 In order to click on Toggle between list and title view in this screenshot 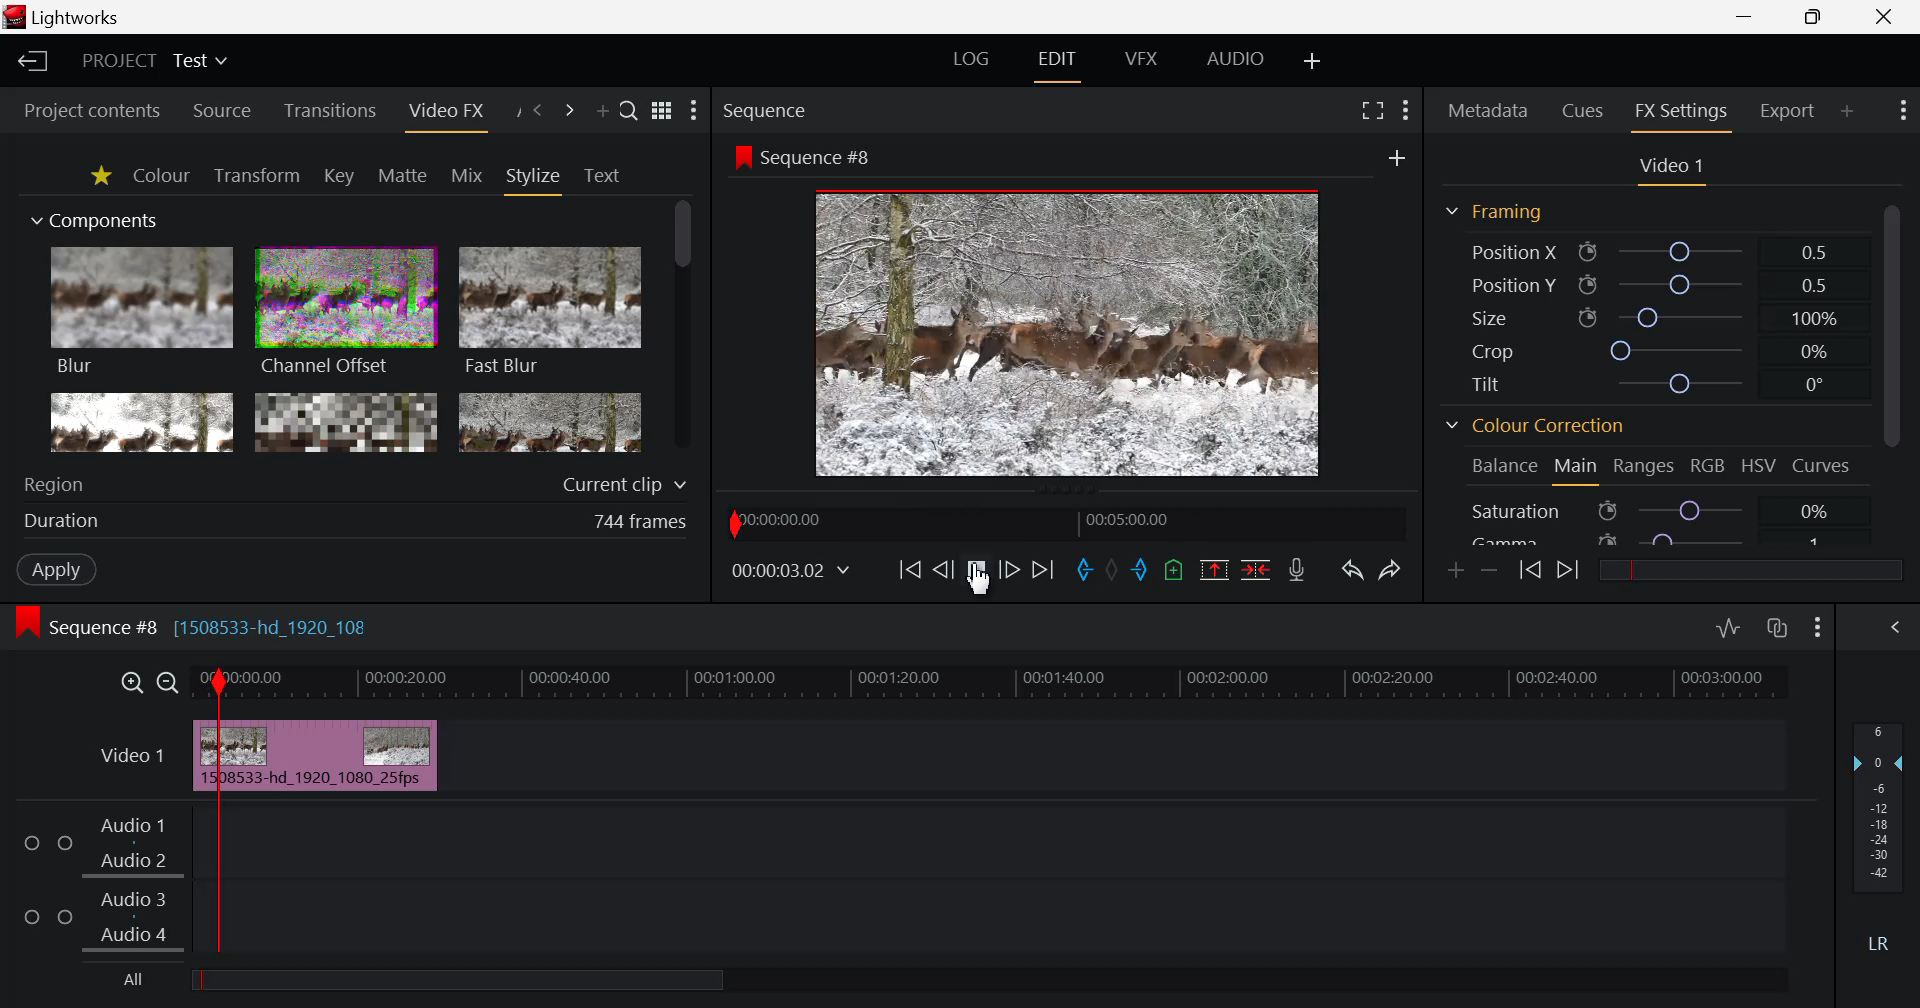, I will do `click(661, 111)`.